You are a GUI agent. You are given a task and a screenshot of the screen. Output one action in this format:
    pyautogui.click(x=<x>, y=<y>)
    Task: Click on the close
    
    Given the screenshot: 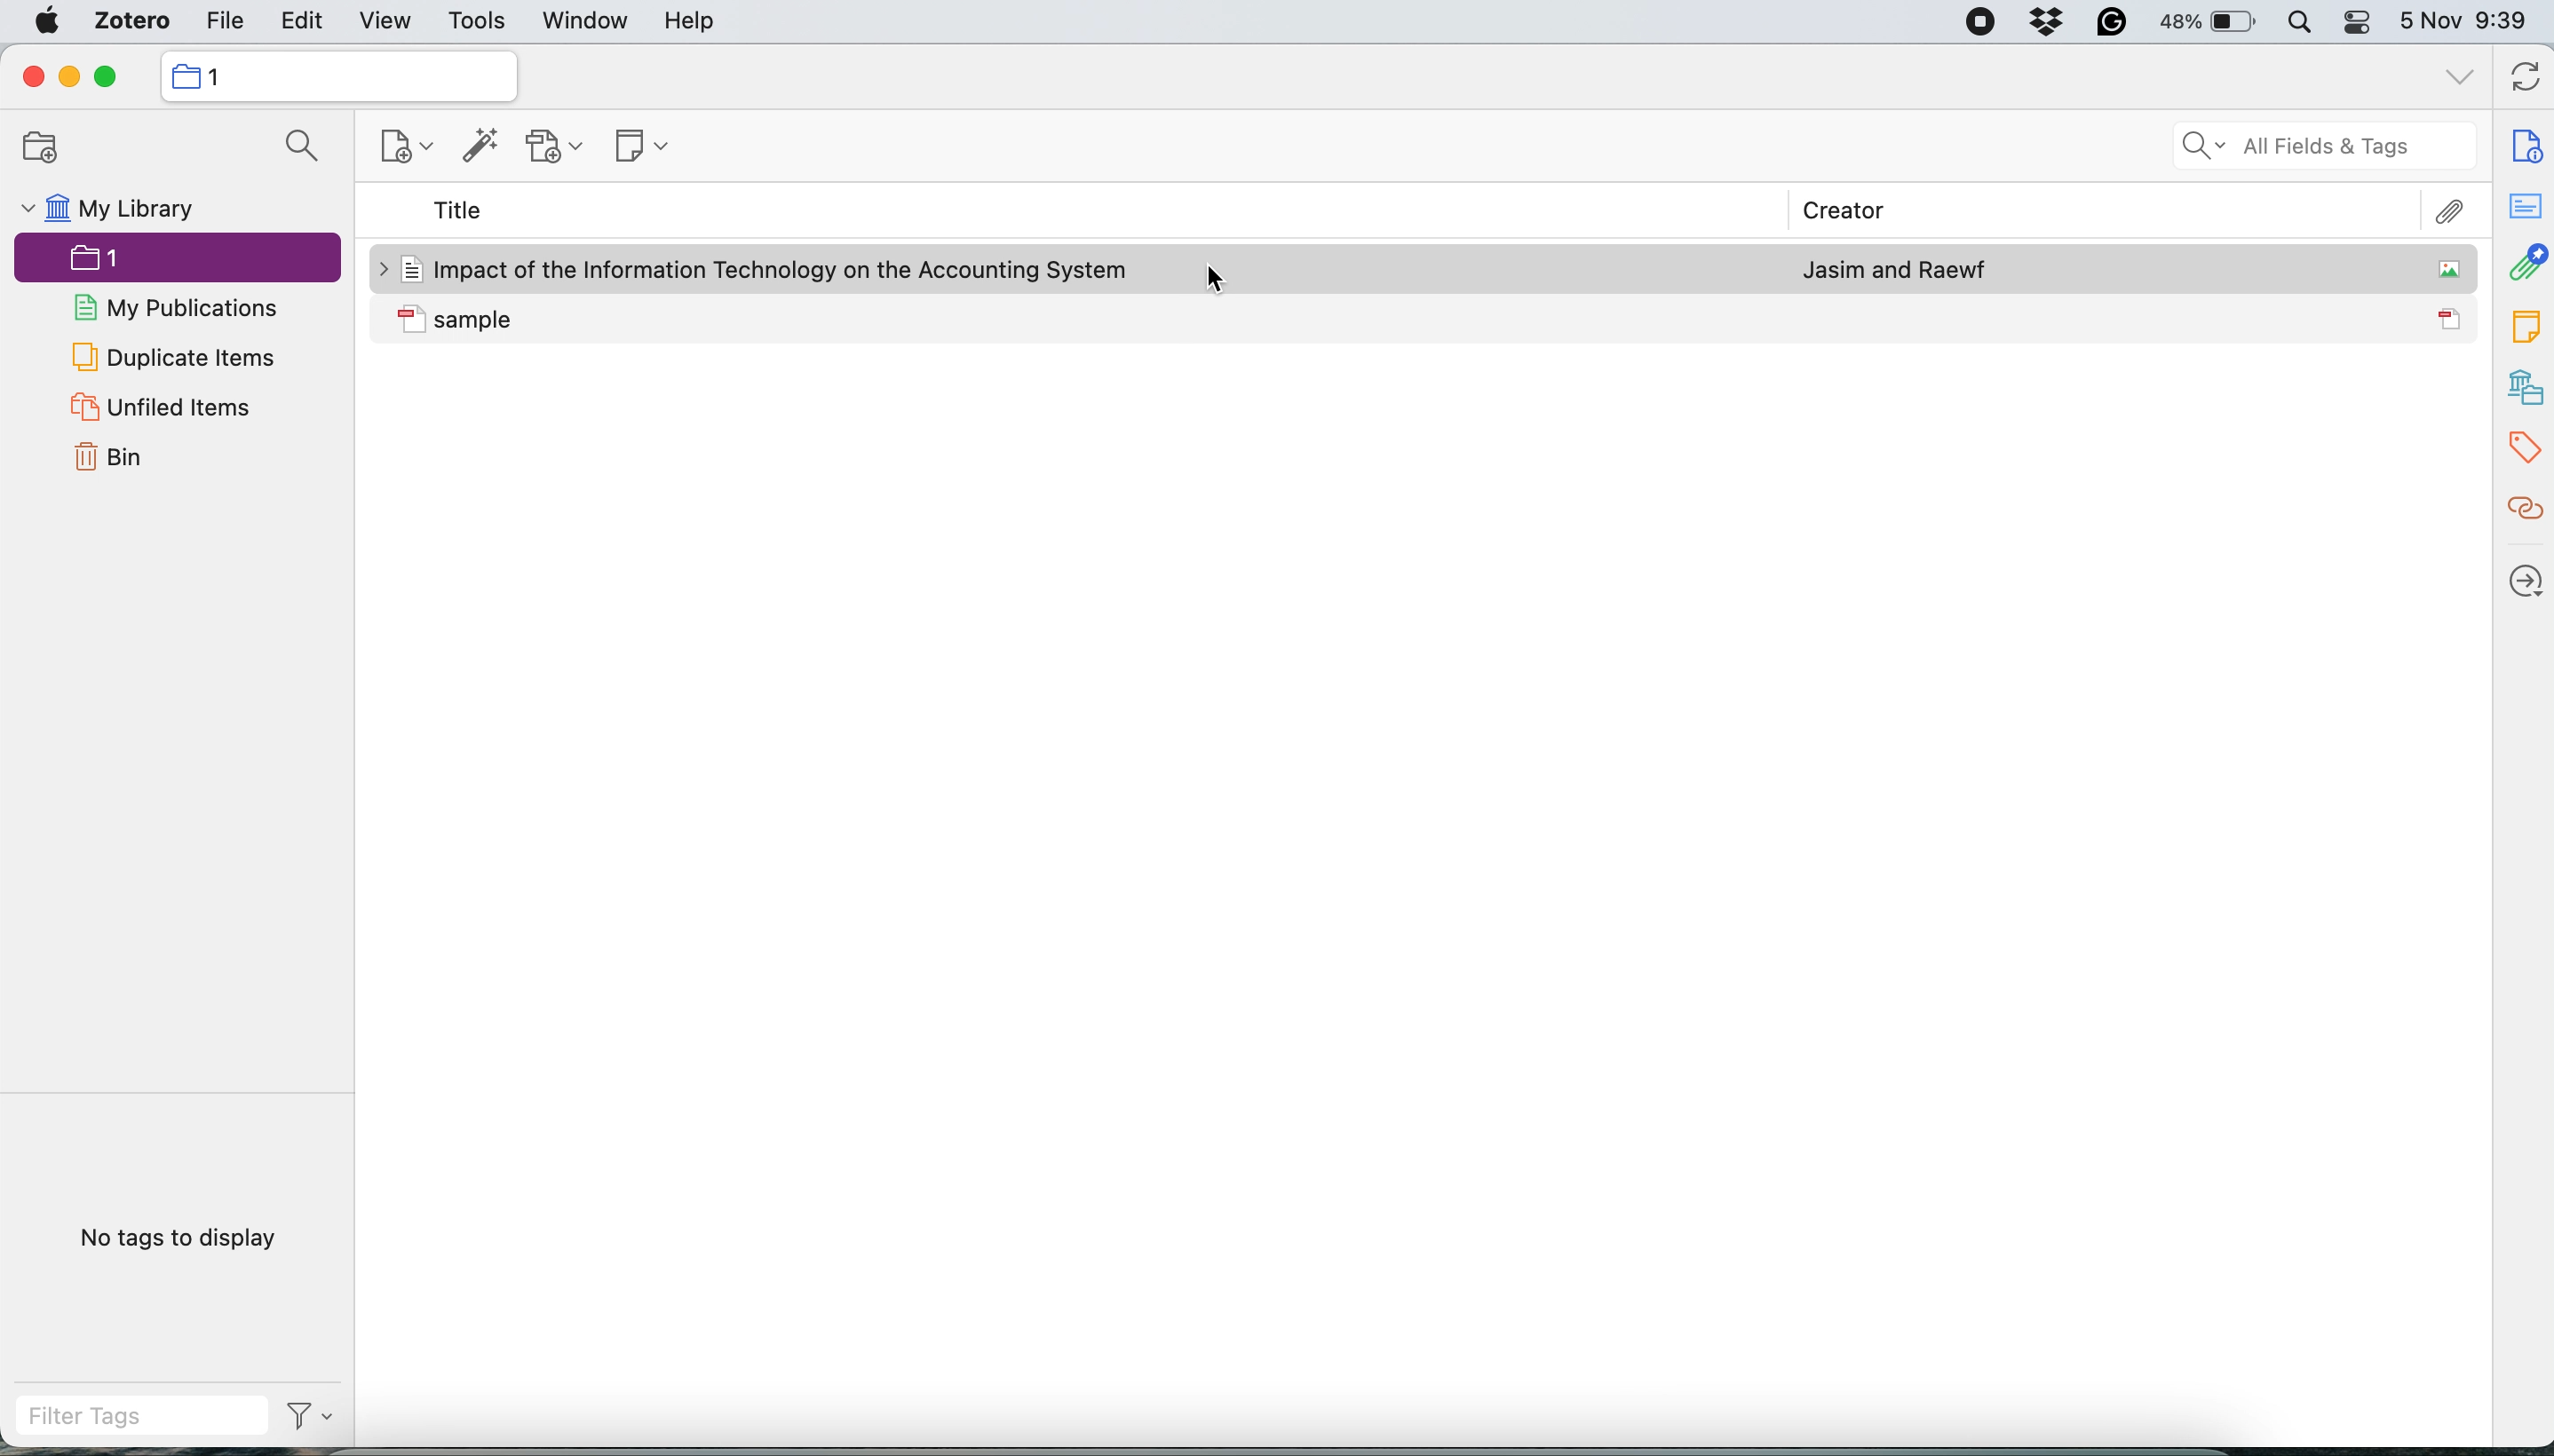 What is the action you would take?
    pyautogui.click(x=32, y=80)
    